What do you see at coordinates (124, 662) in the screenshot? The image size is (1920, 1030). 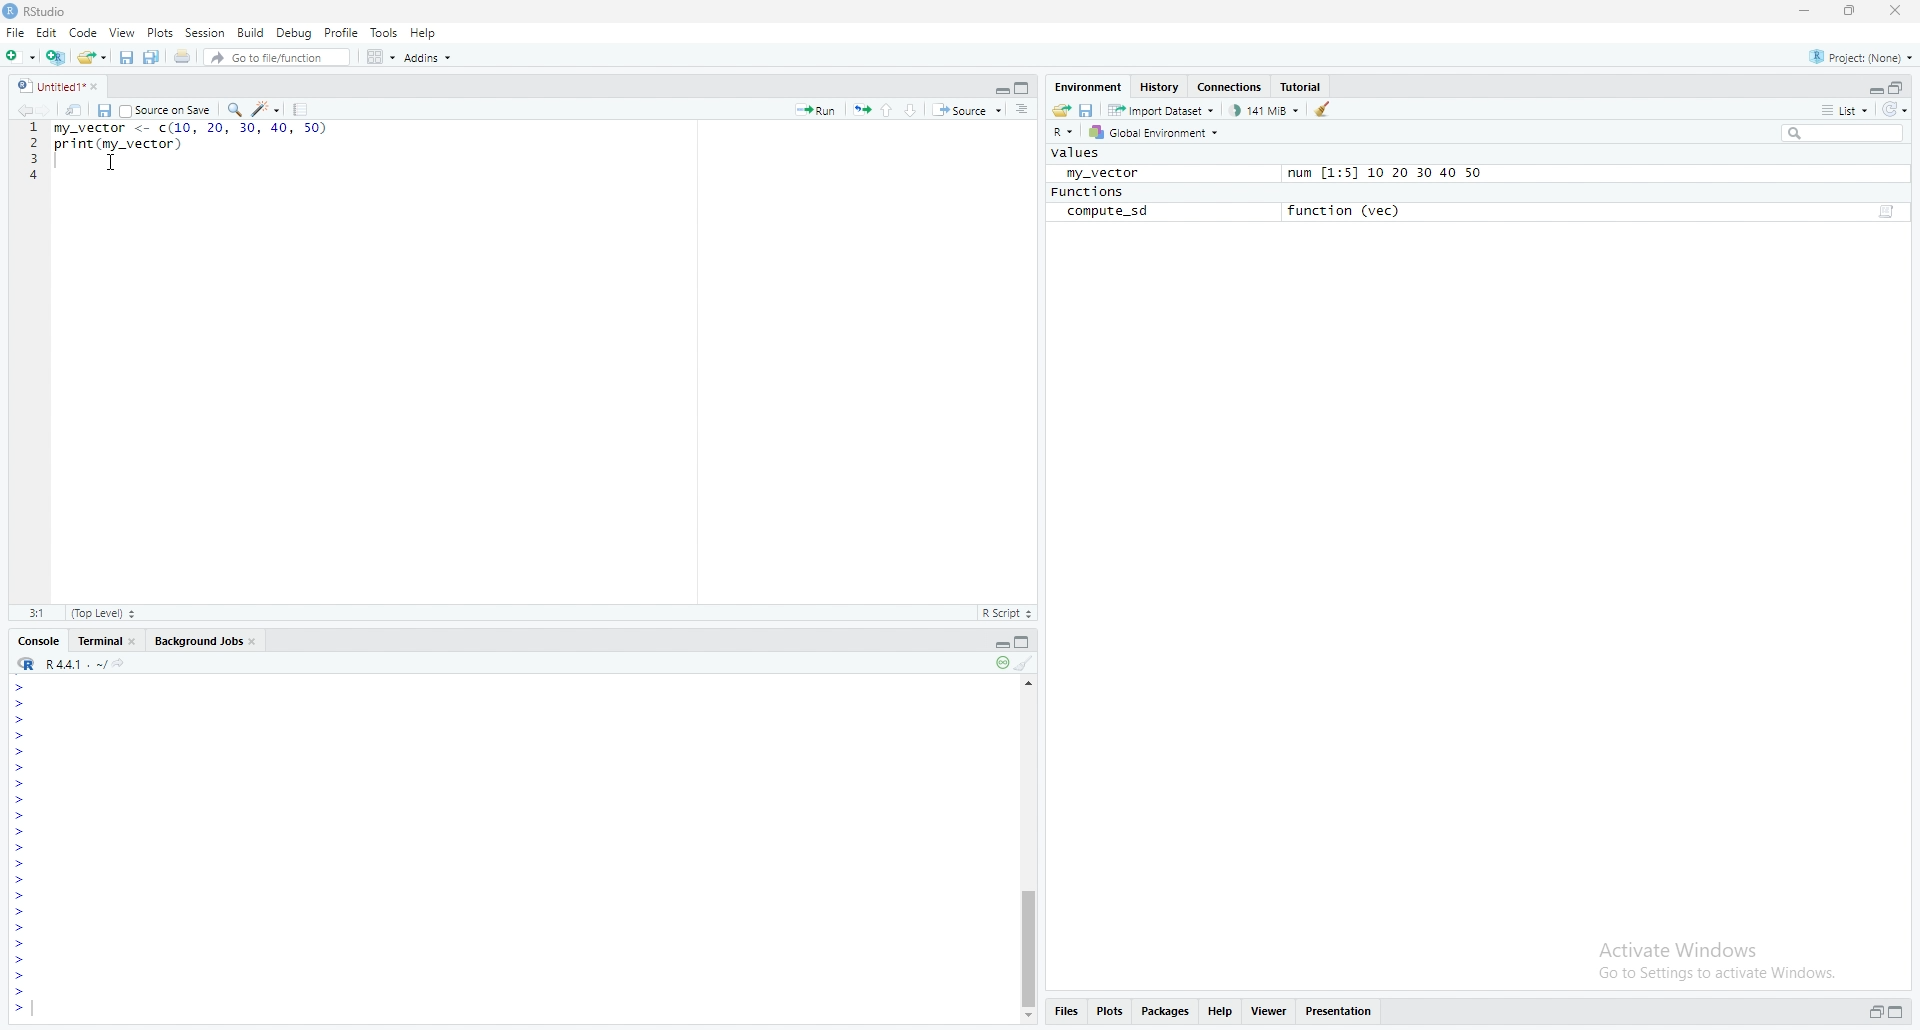 I see `View the current working directory` at bounding box center [124, 662].